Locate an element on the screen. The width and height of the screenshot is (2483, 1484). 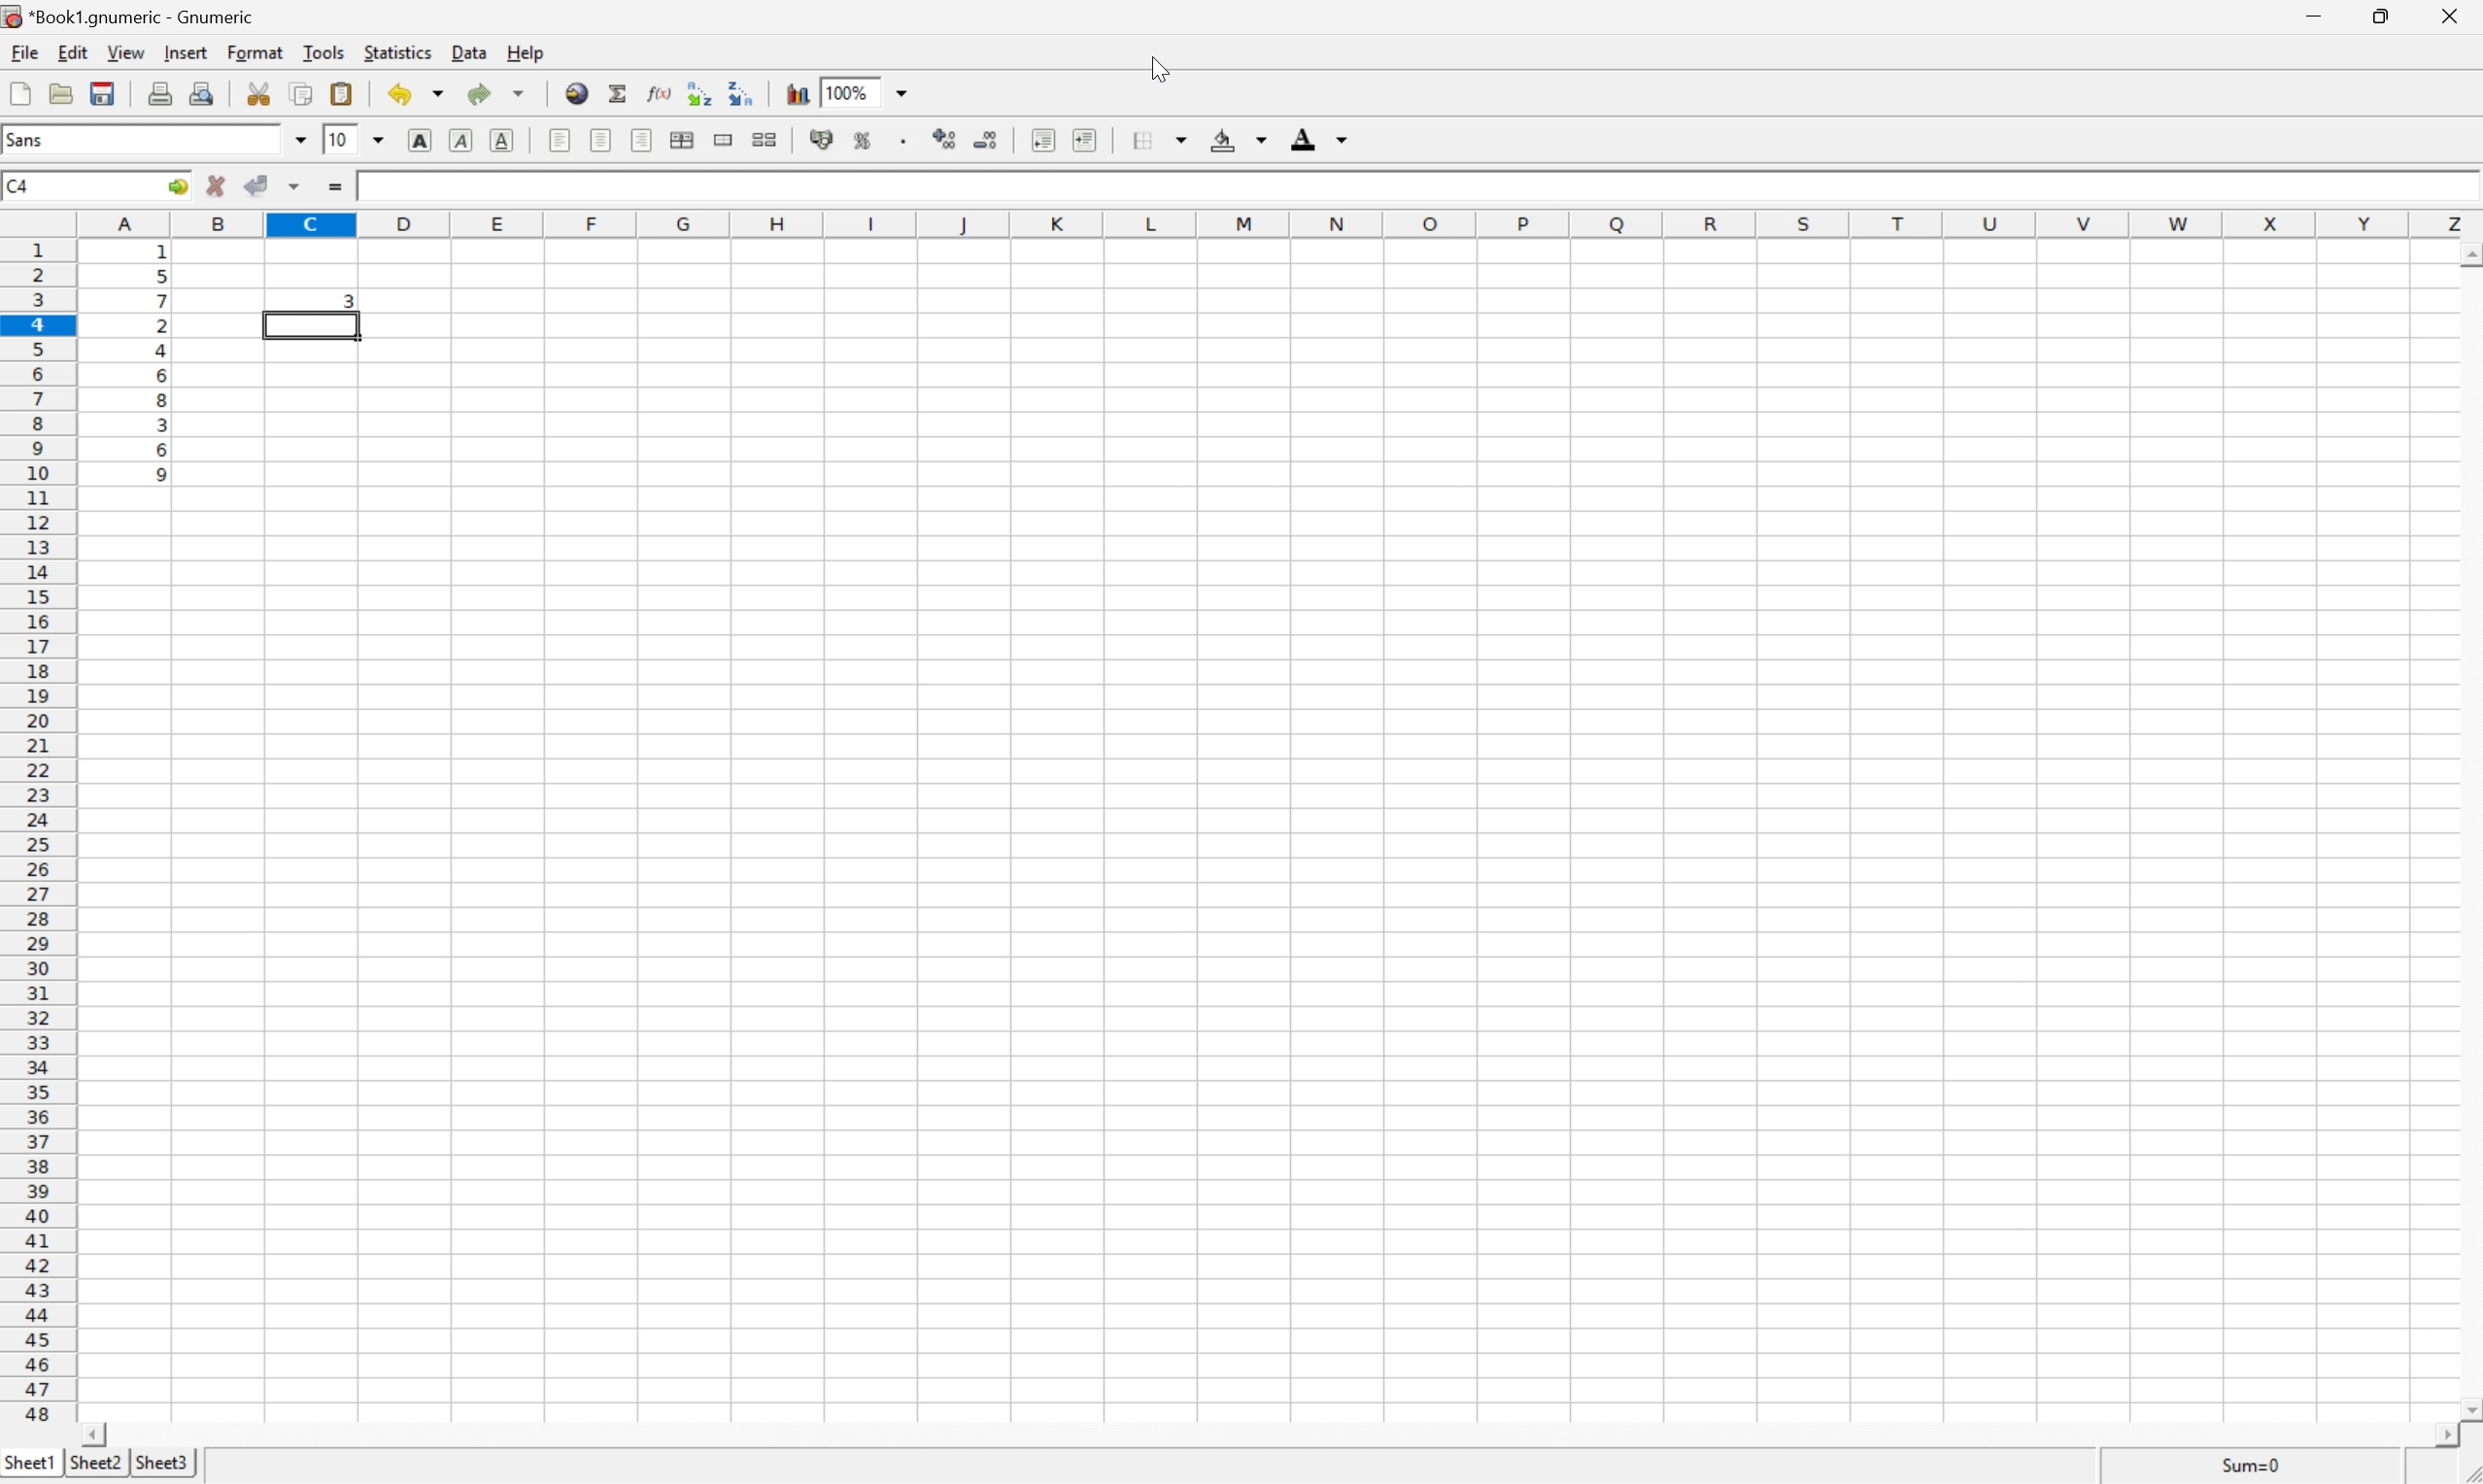
accept changes across selection is located at coordinates (298, 188).